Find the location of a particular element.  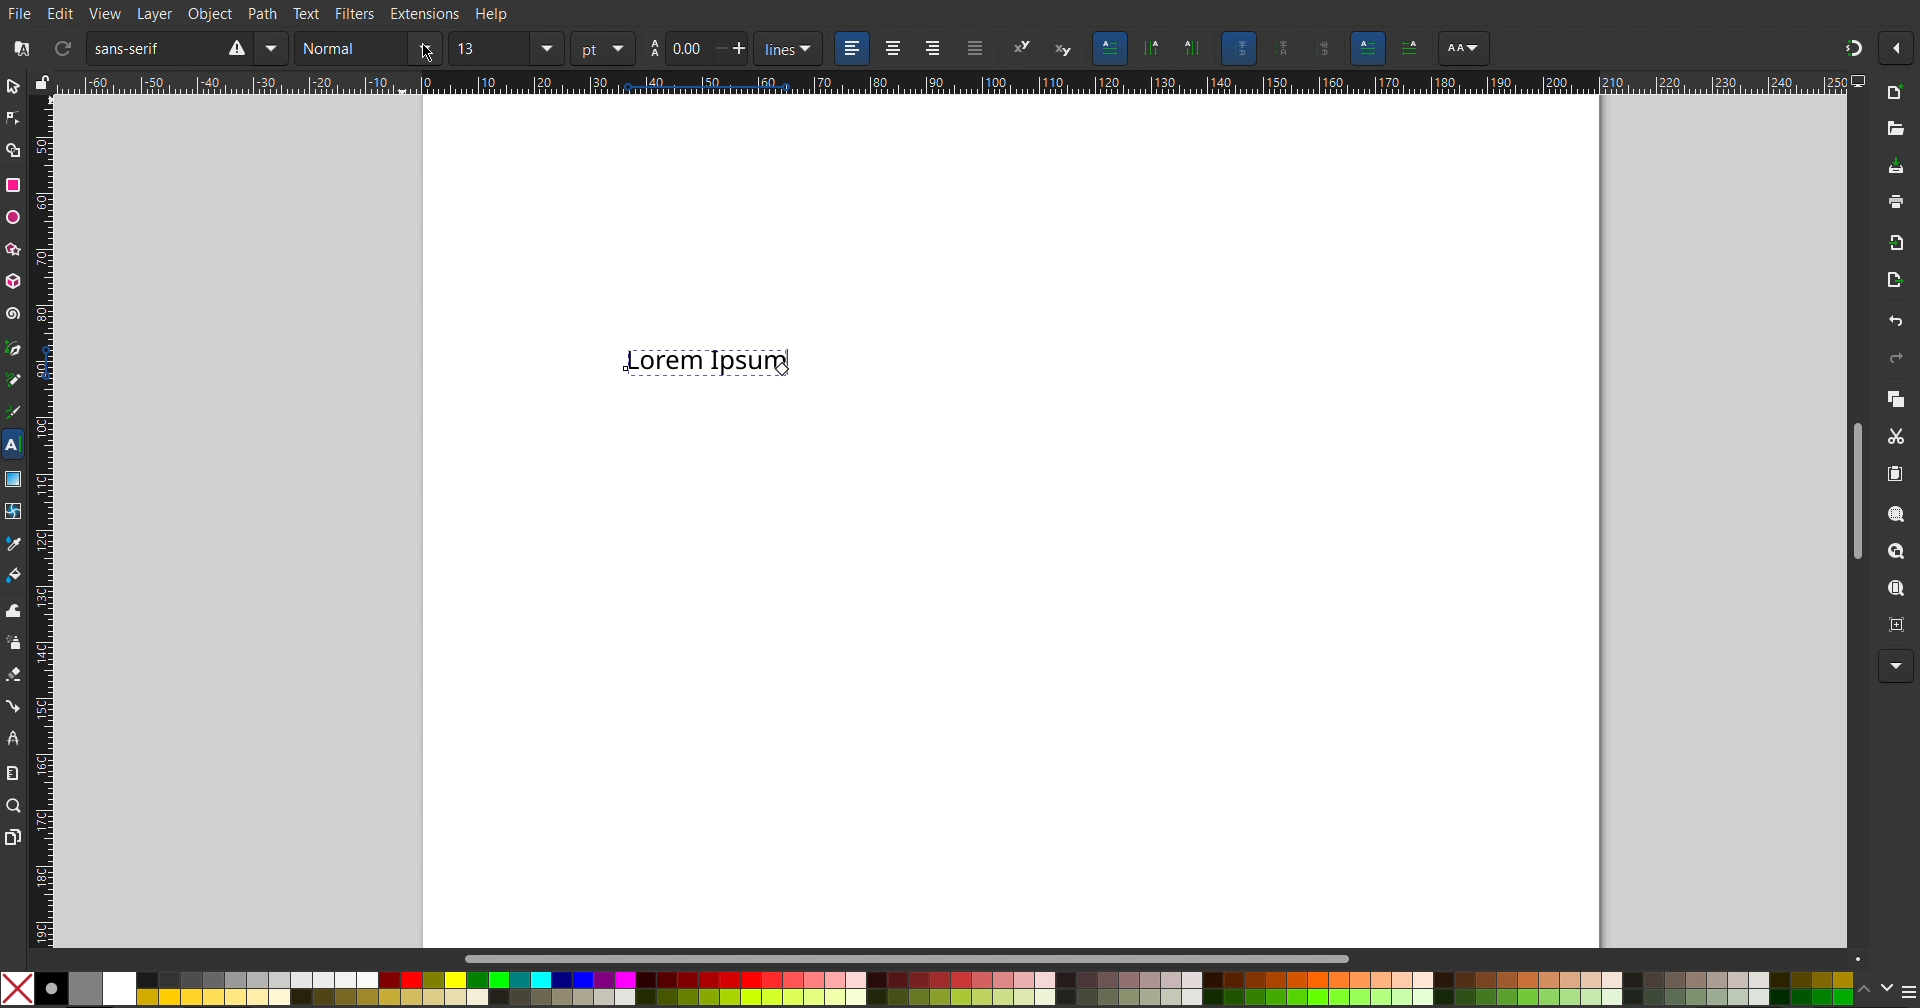

Options is located at coordinates (1900, 49).